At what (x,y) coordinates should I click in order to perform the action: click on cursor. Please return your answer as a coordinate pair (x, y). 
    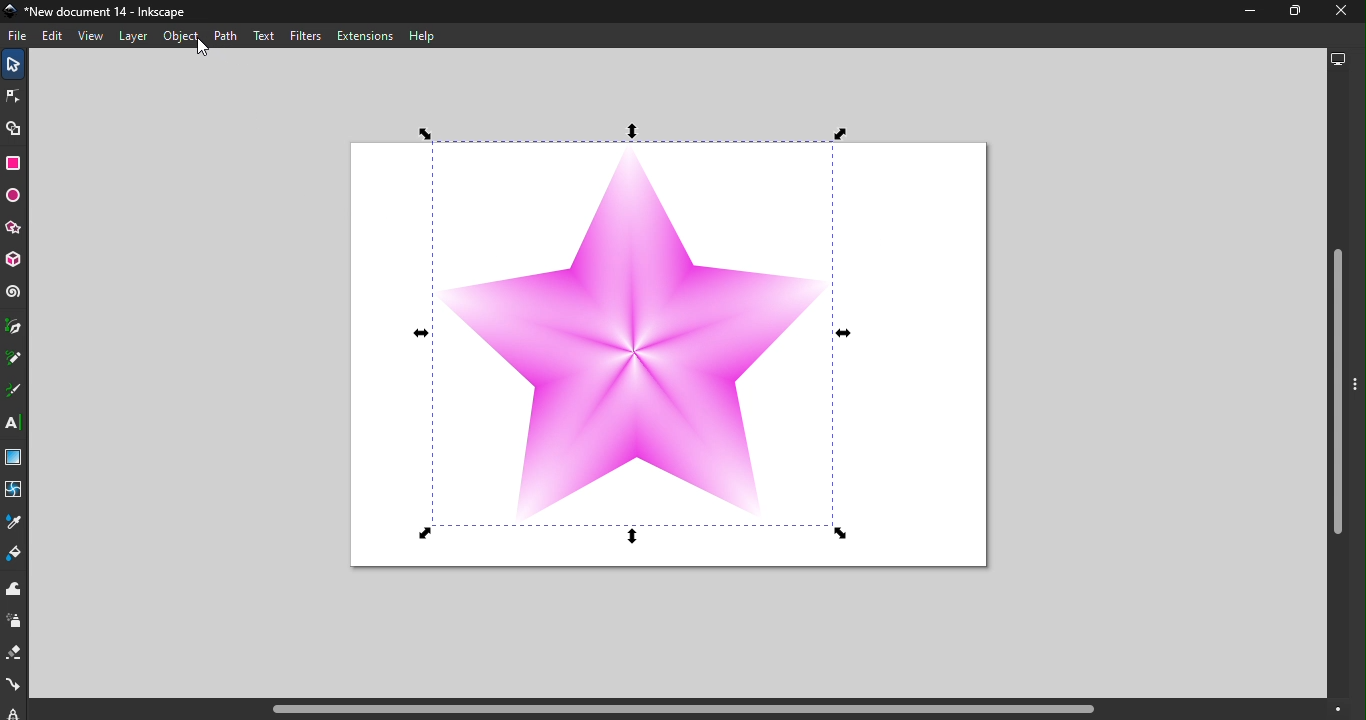
    Looking at the image, I should click on (201, 46).